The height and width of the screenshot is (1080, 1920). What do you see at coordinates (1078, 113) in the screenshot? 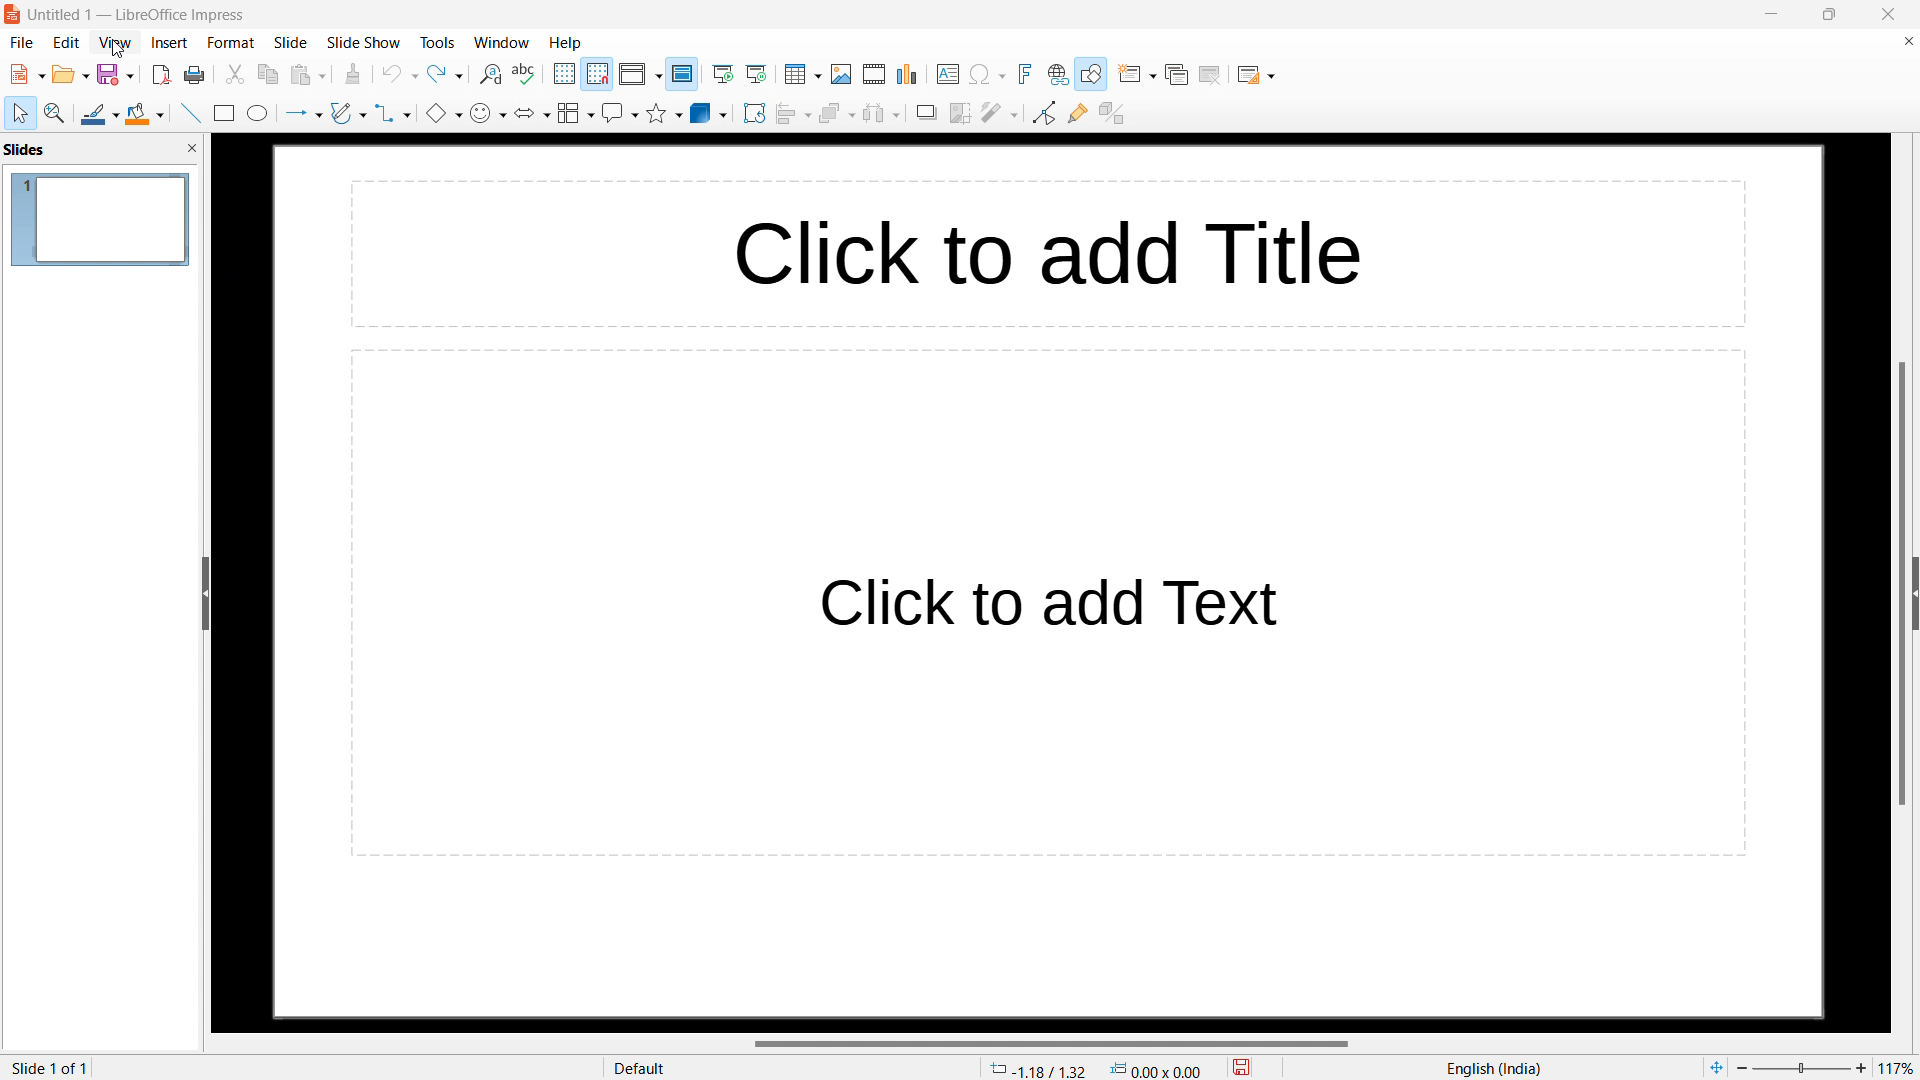
I see `show gluepoint functions` at bounding box center [1078, 113].